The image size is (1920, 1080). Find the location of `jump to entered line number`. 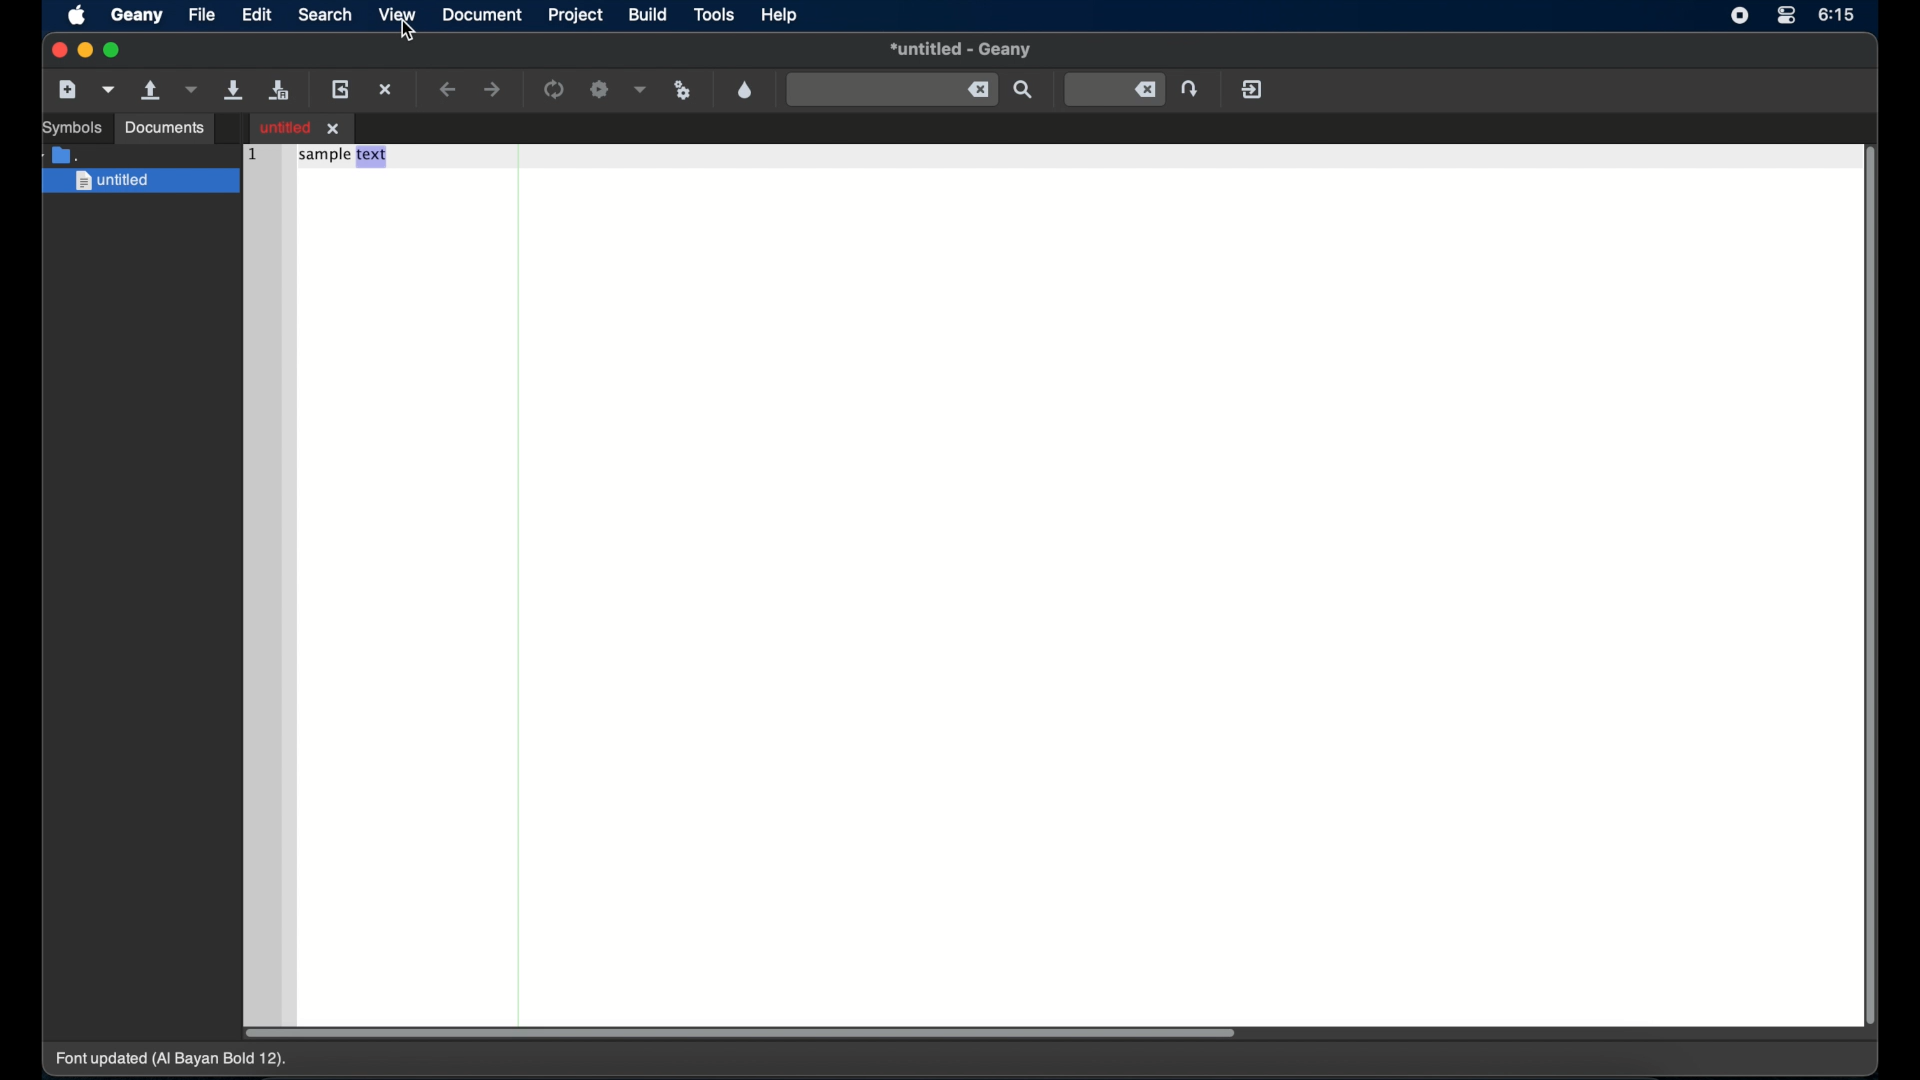

jump to entered line number is located at coordinates (1193, 88).